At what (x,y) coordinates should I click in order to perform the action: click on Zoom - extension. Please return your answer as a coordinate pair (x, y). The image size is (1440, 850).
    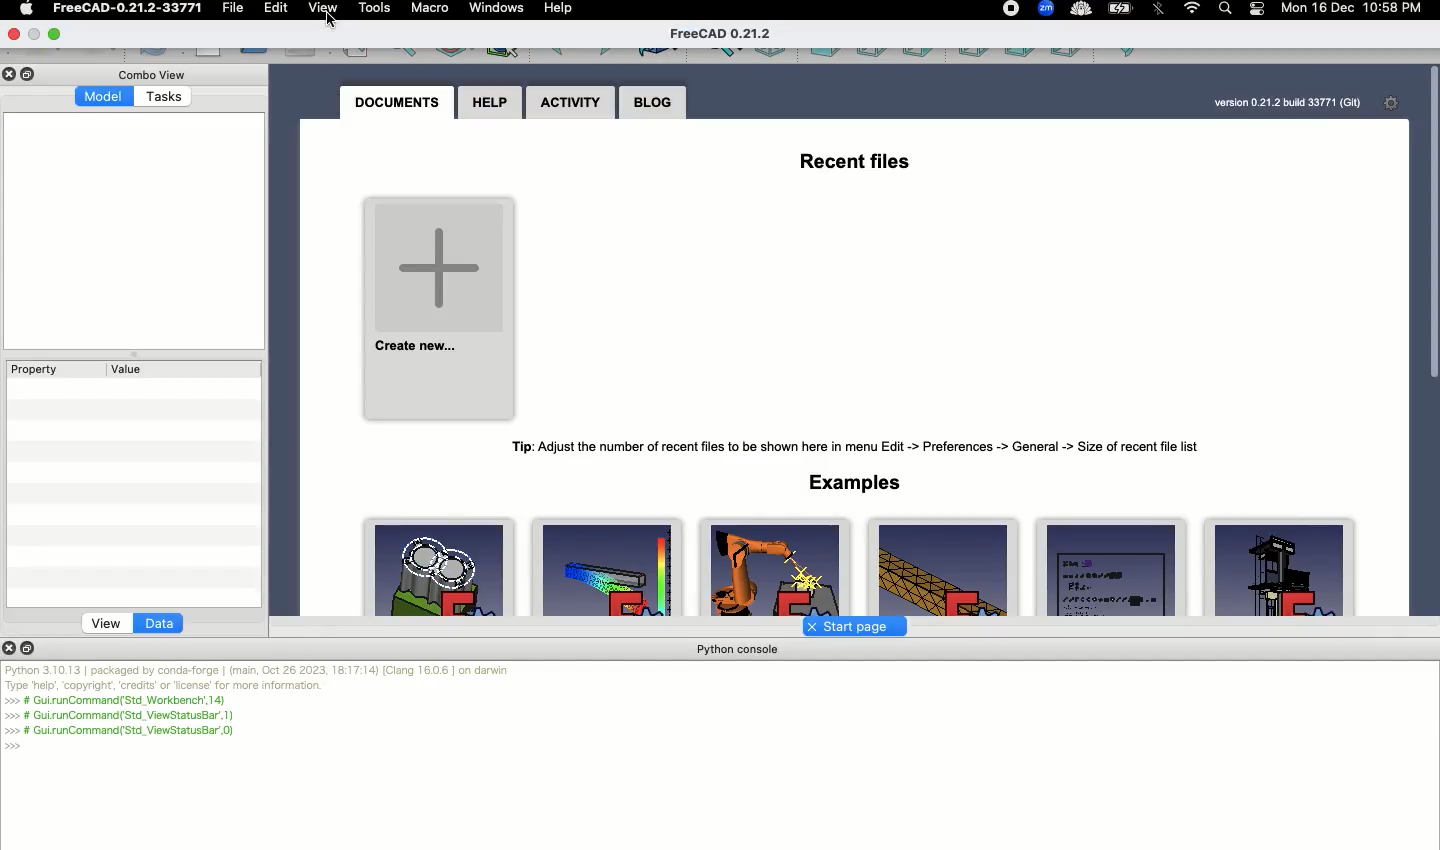
    Looking at the image, I should click on (1045, 10).